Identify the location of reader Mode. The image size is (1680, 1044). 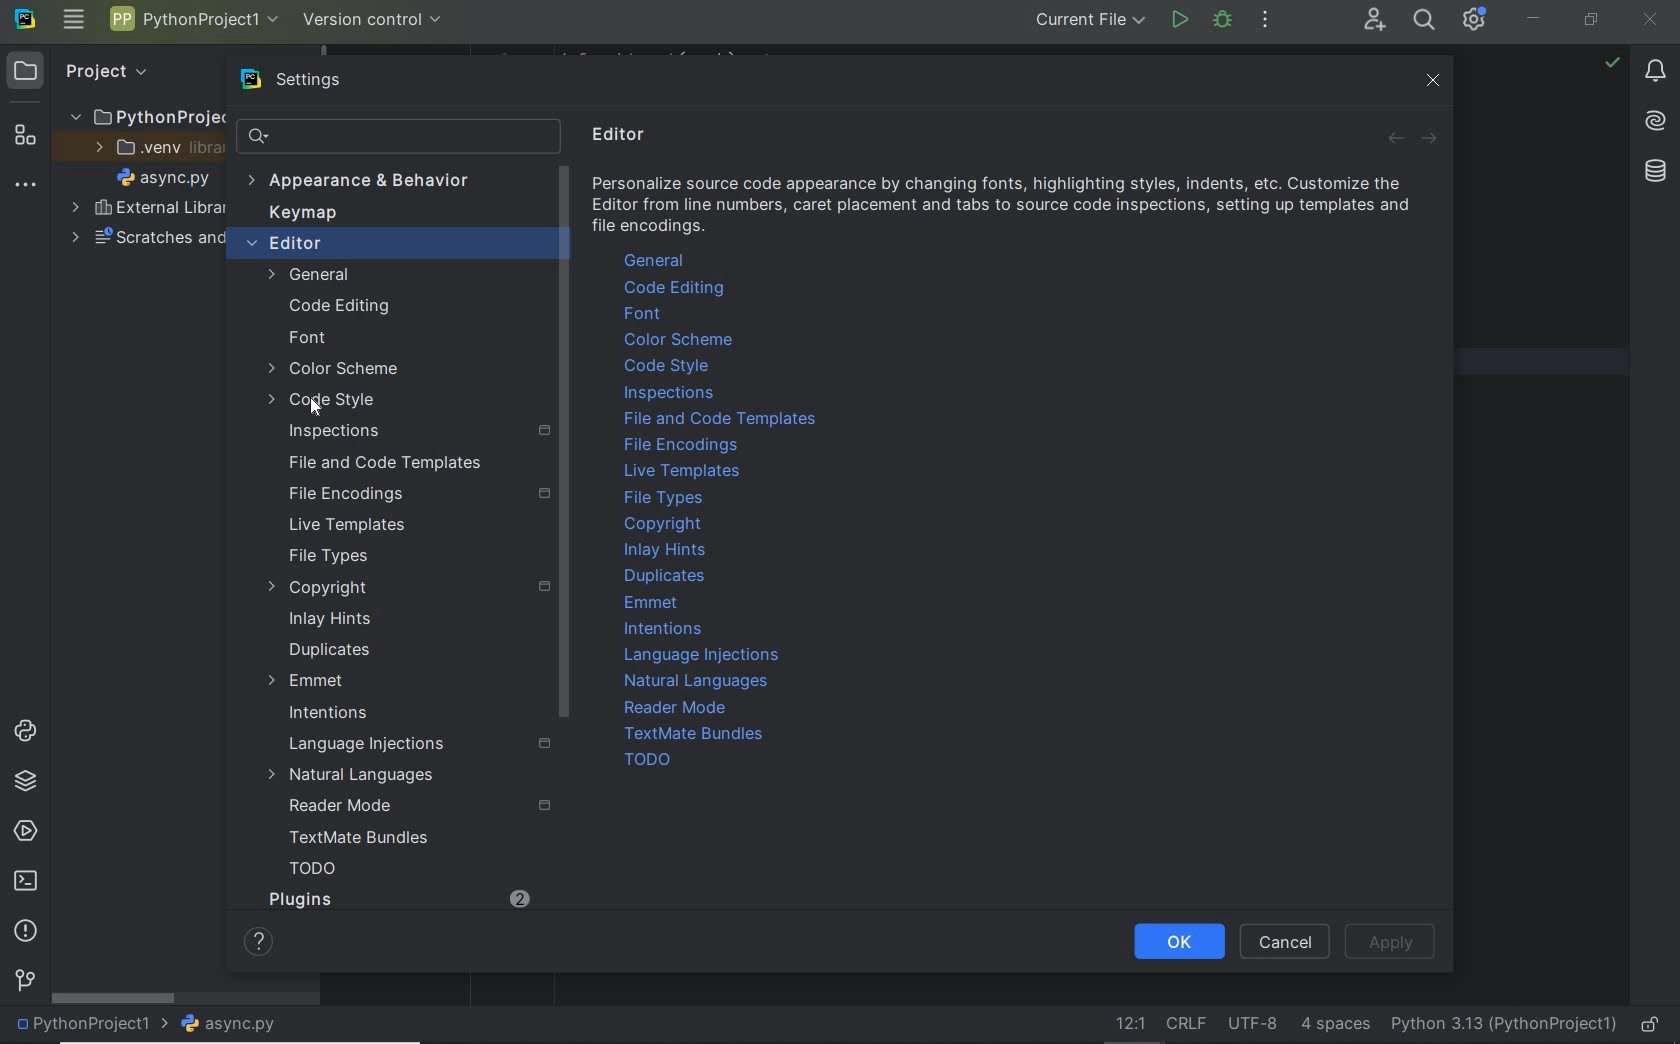
(410, 807).